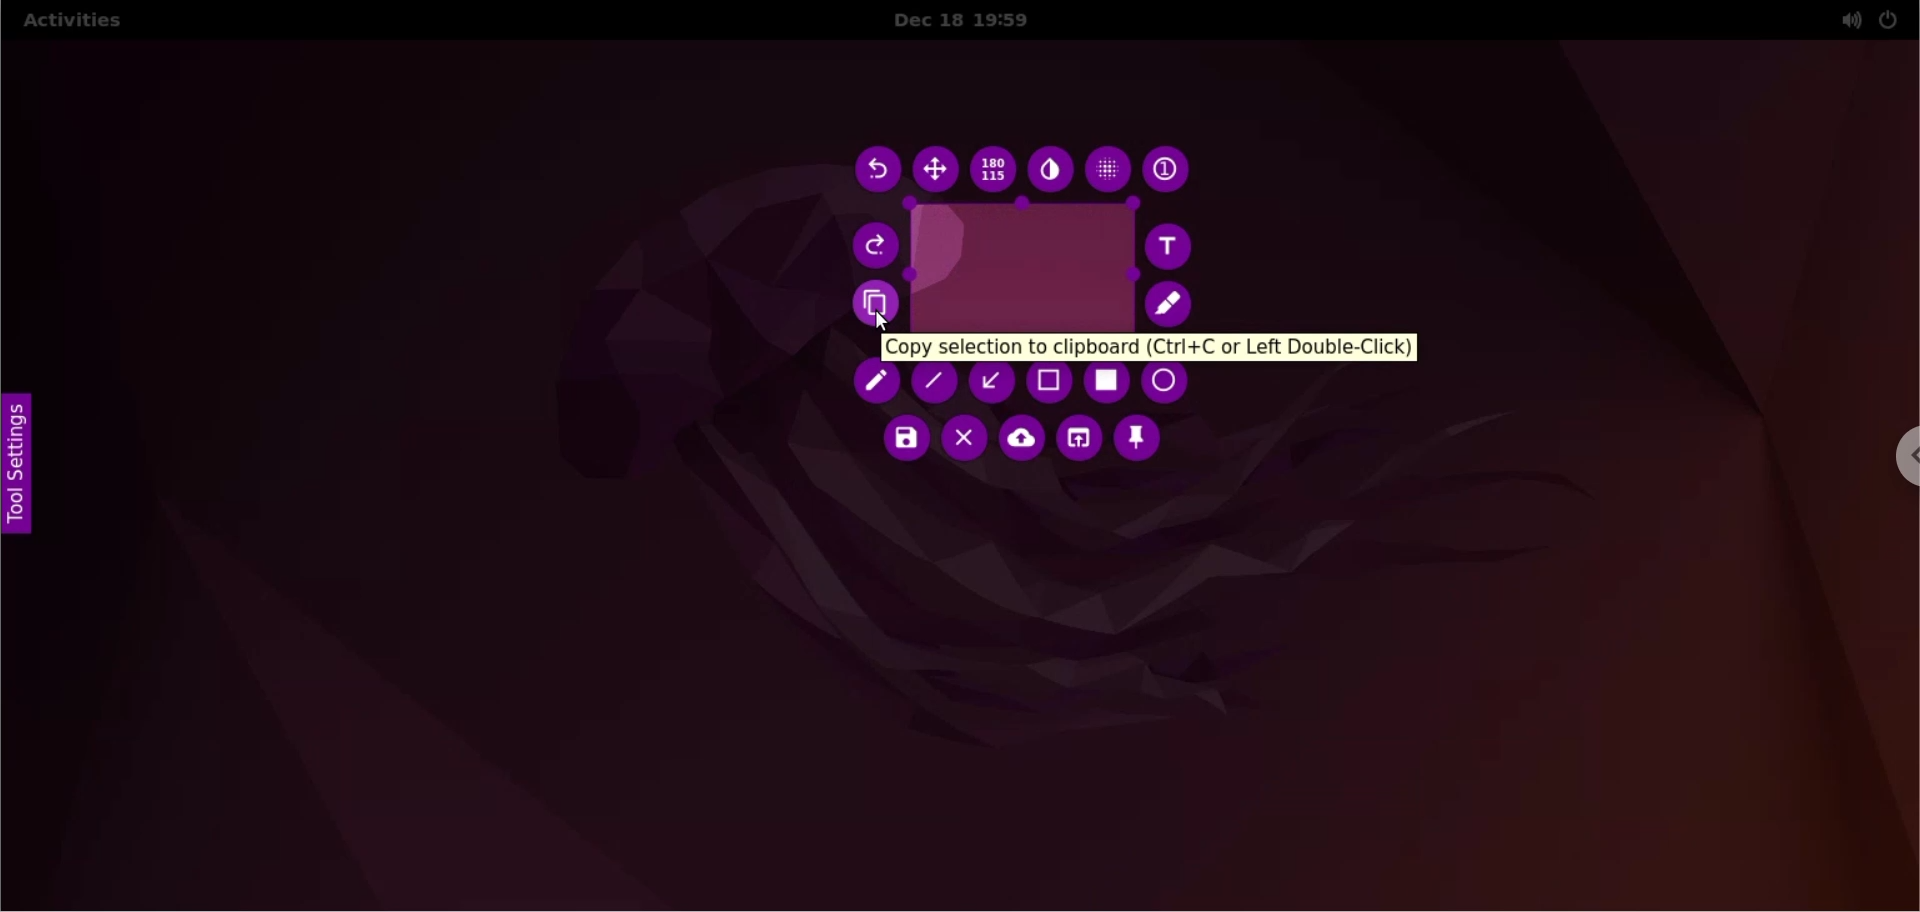  I want to click on chrome options, so click(1904, 461).